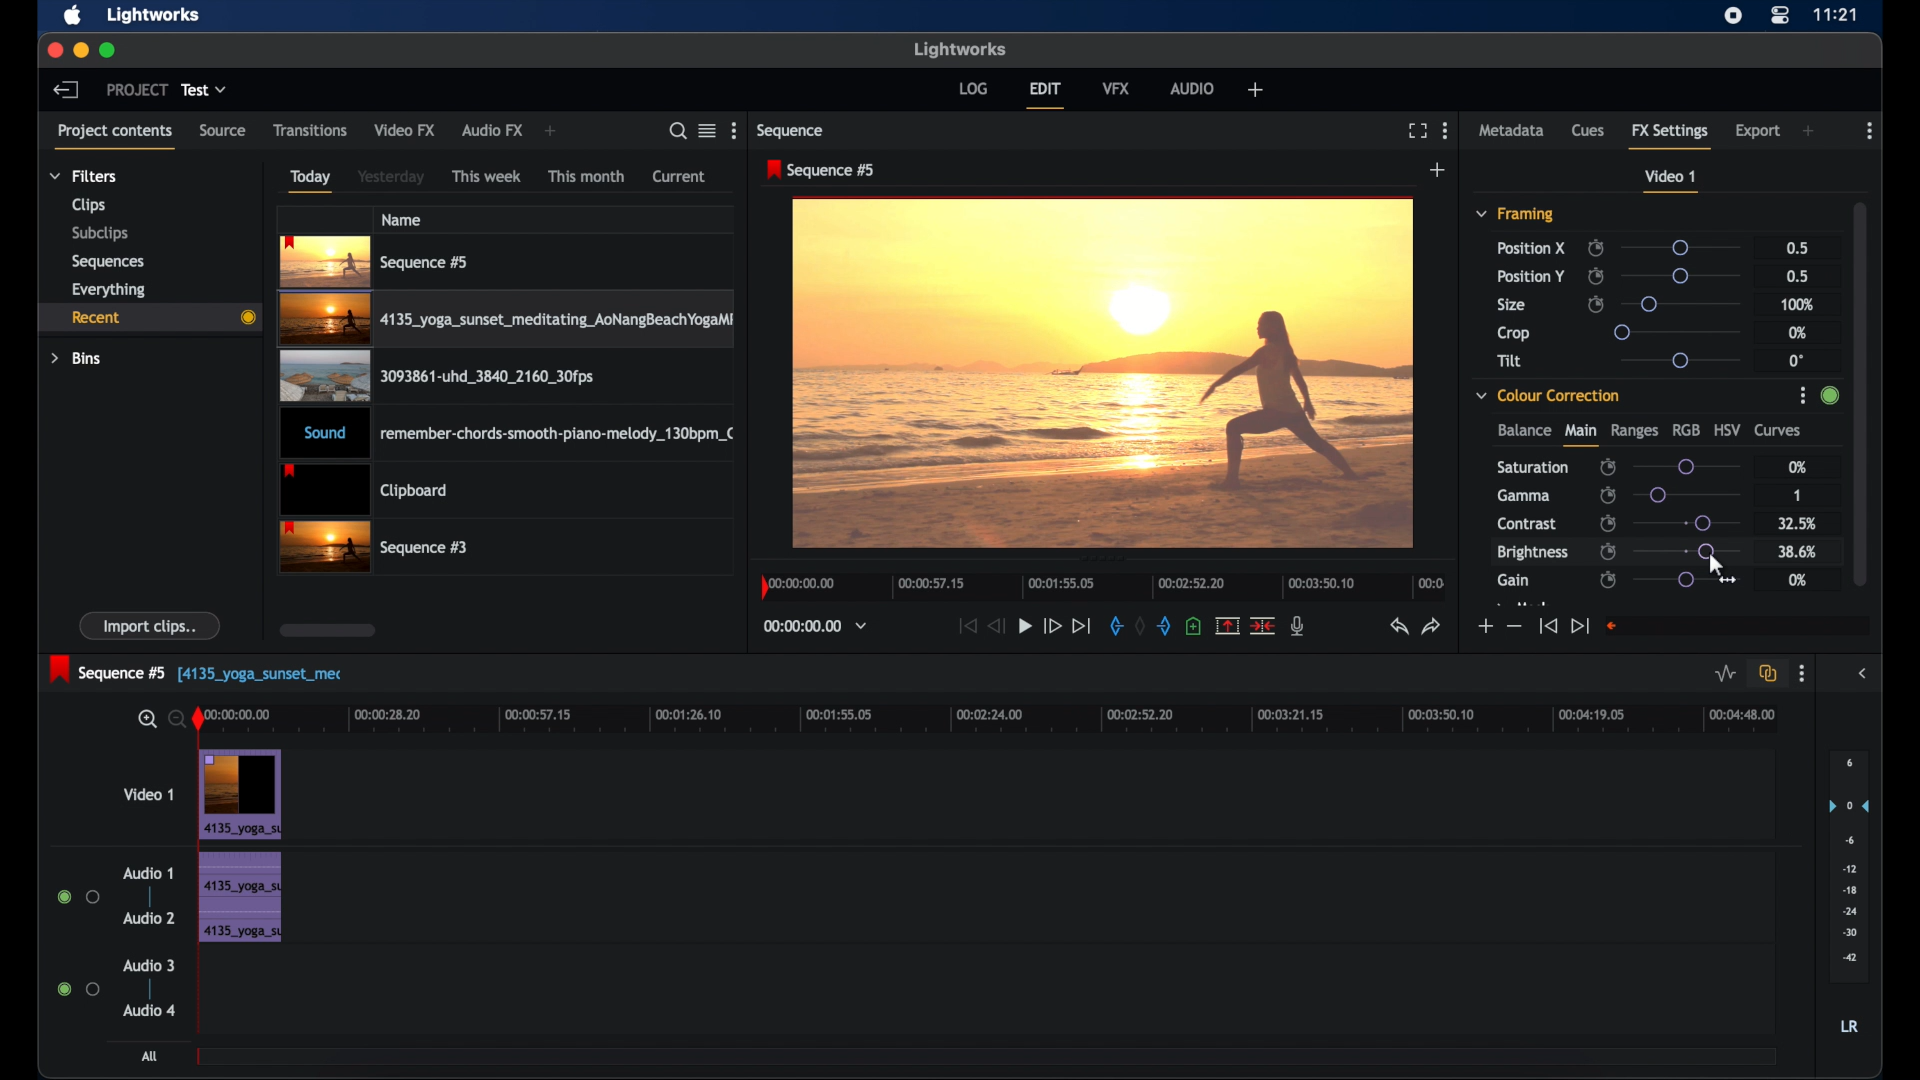 The image size is (1920, 1080). I want to click on size, so click(1513, 305).